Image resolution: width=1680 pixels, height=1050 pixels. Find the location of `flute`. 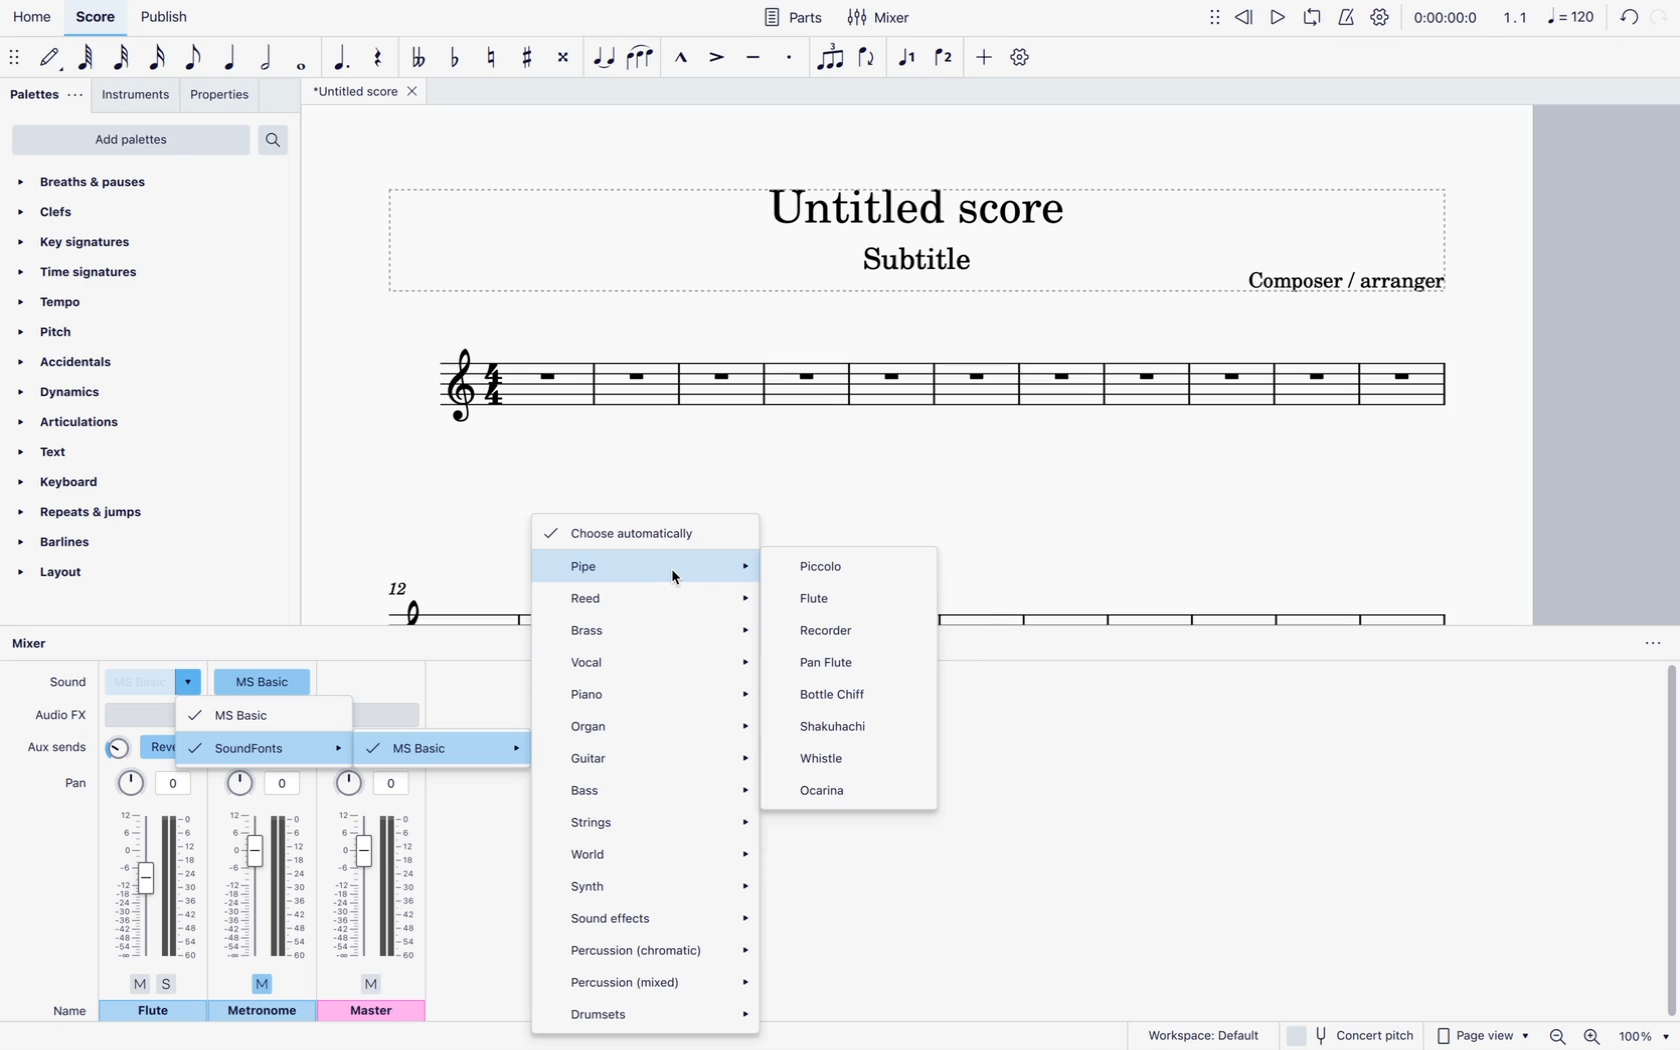

flute is located at coordinates (153, 1011).